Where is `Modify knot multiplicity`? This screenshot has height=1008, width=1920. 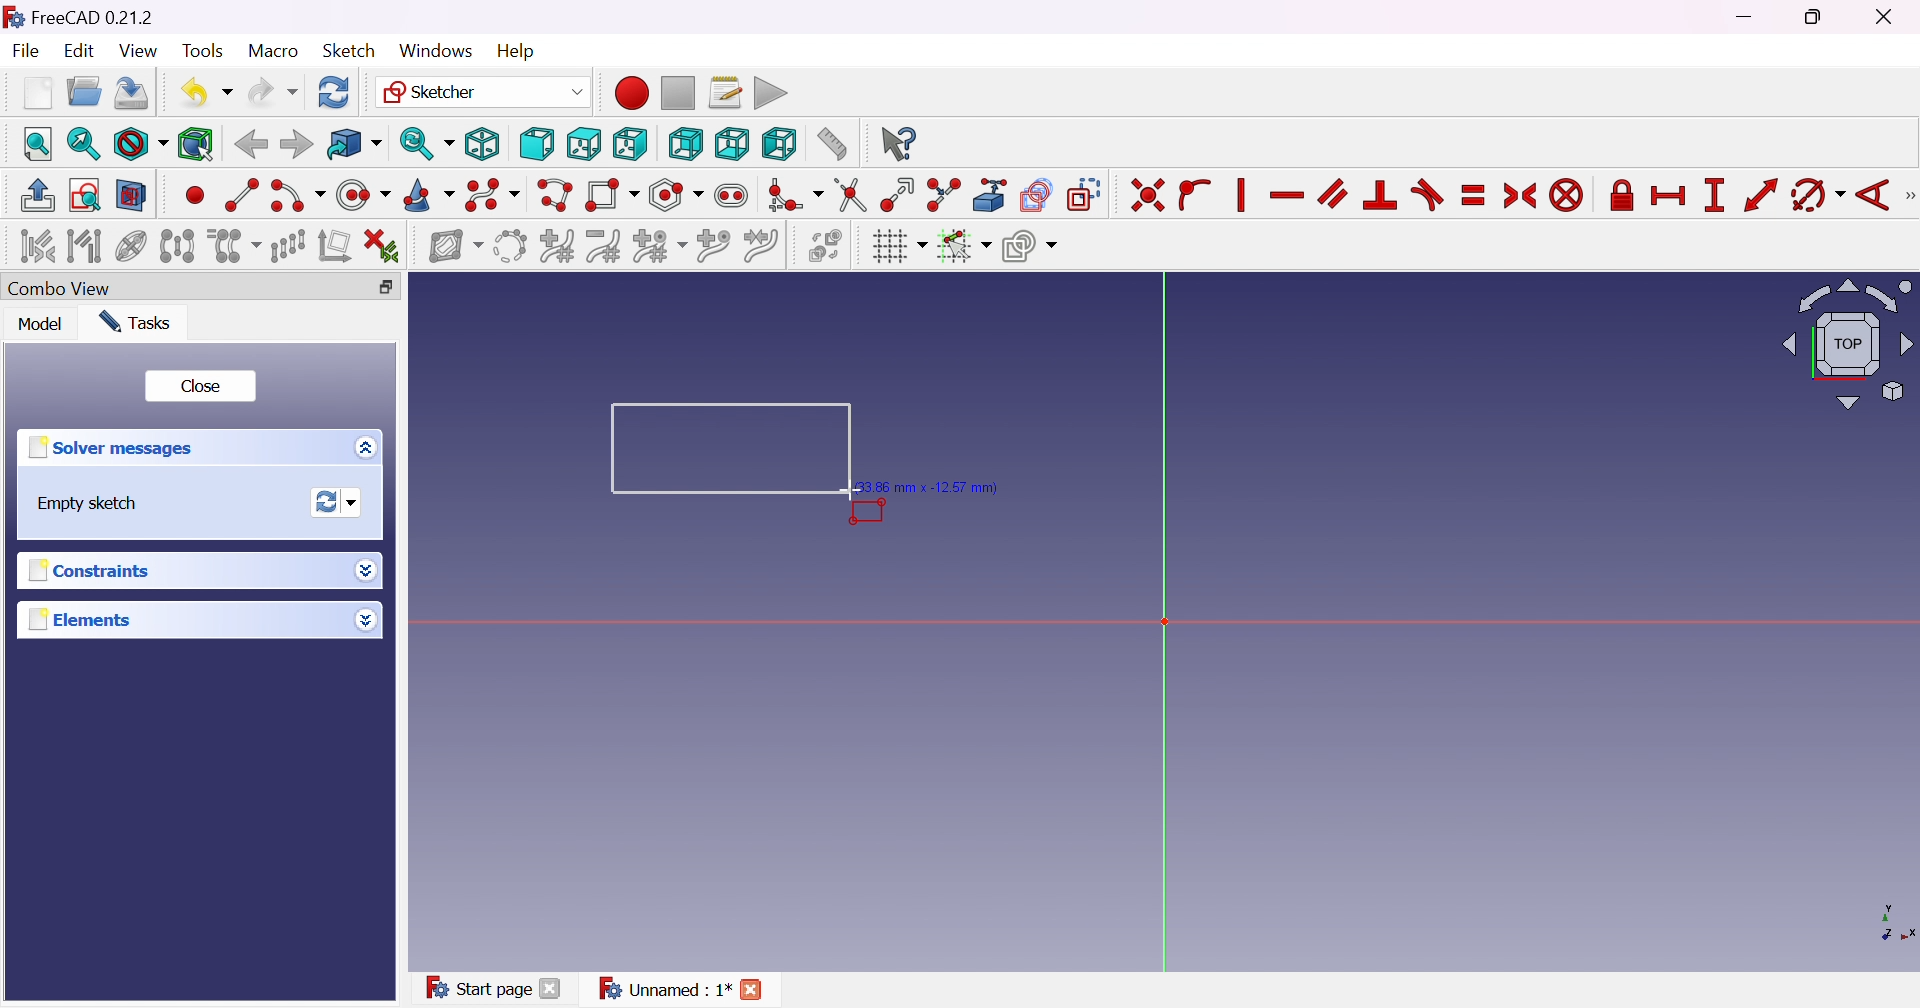
Modify knot multiplicity is located at coordinates (659, 245).